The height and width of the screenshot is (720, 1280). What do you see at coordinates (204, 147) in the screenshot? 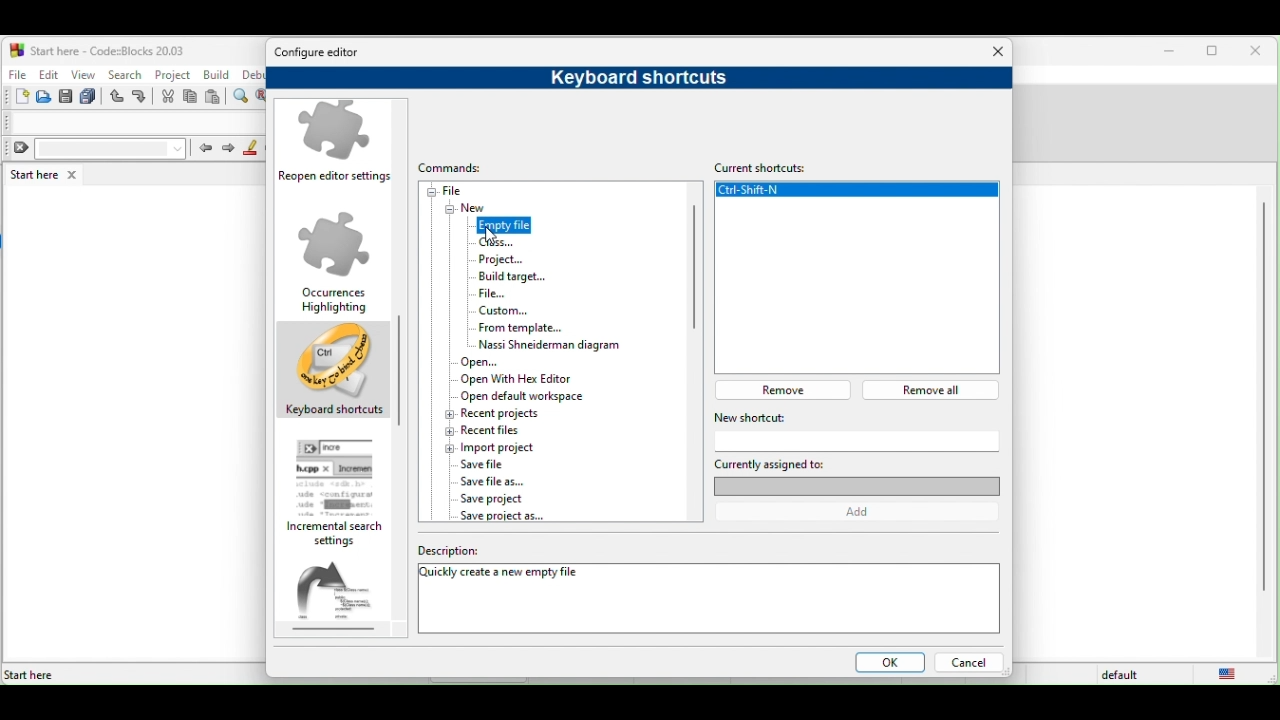
I see `prev` at bounding box center [204, 147].